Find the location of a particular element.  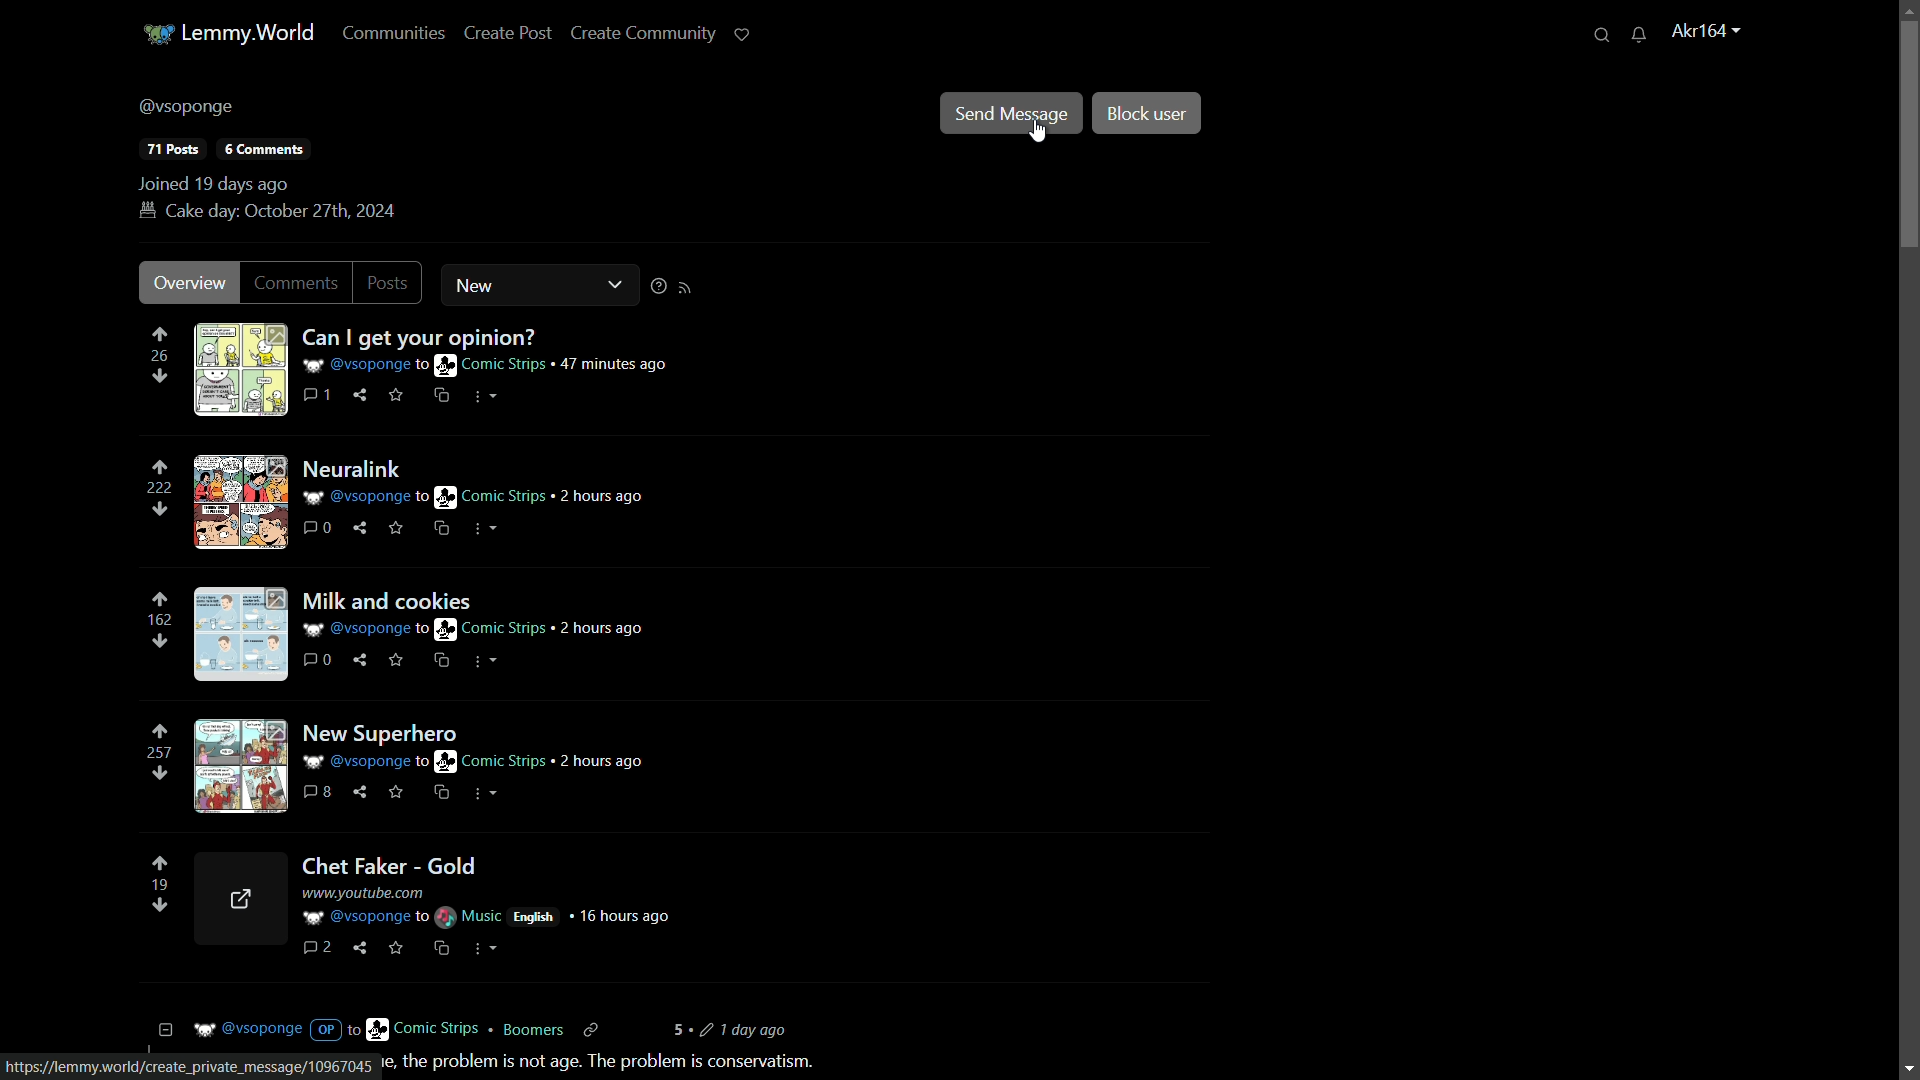

comments is located at coordinates (321, 394).